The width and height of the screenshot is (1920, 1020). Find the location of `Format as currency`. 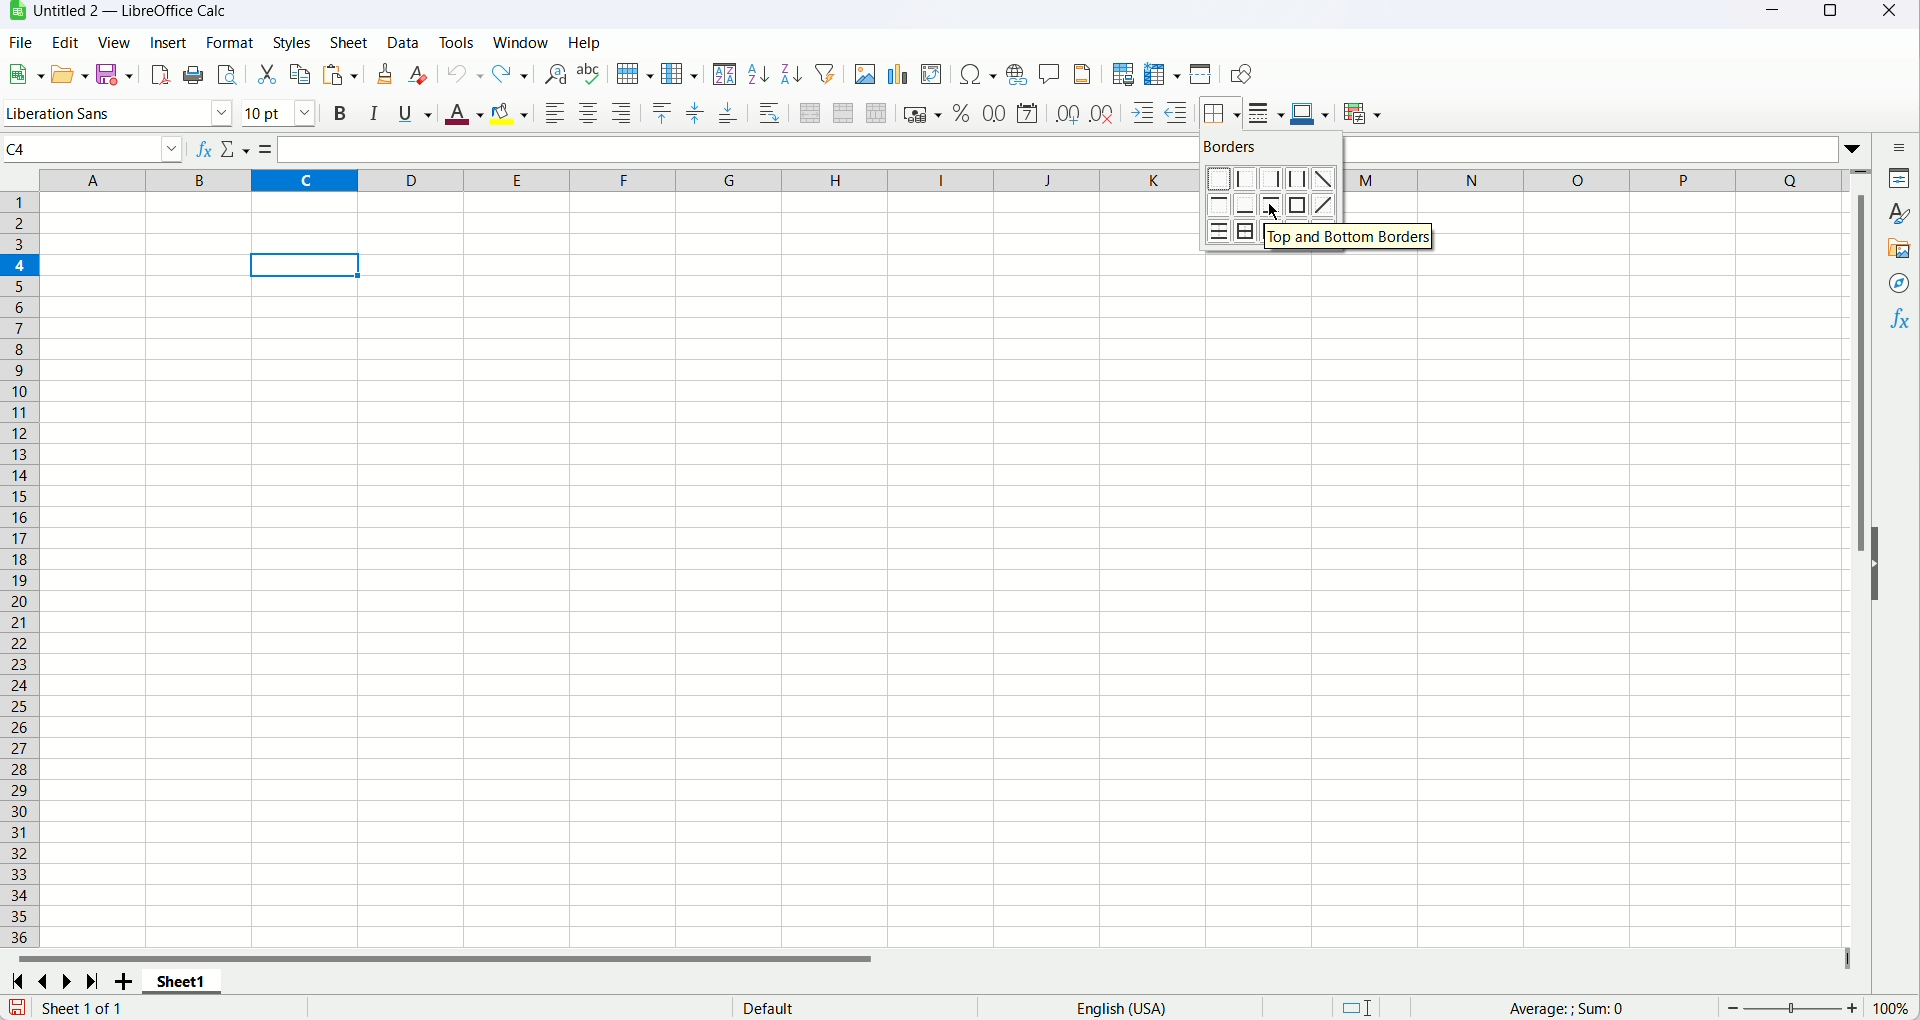

Format as currency is located at coordinates (923, 113).